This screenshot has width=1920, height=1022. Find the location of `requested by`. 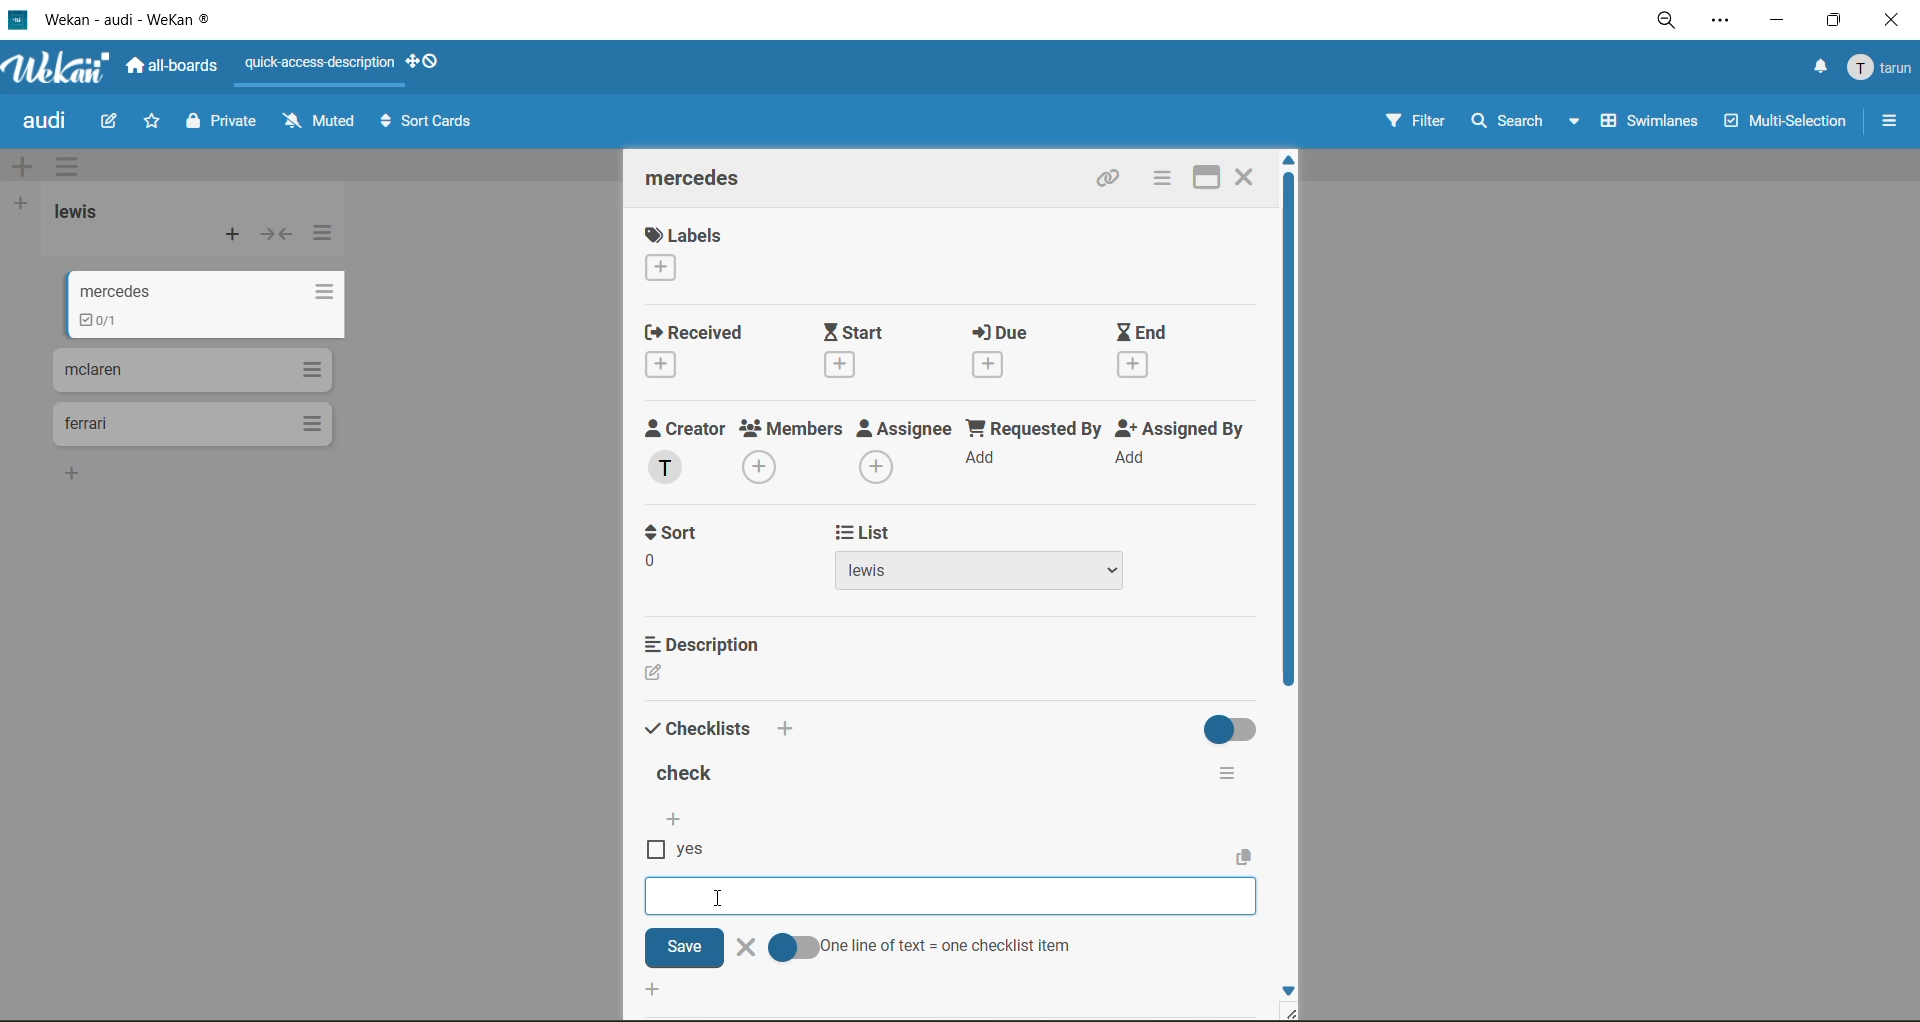

requested by is located at coordinates (1036, 450).